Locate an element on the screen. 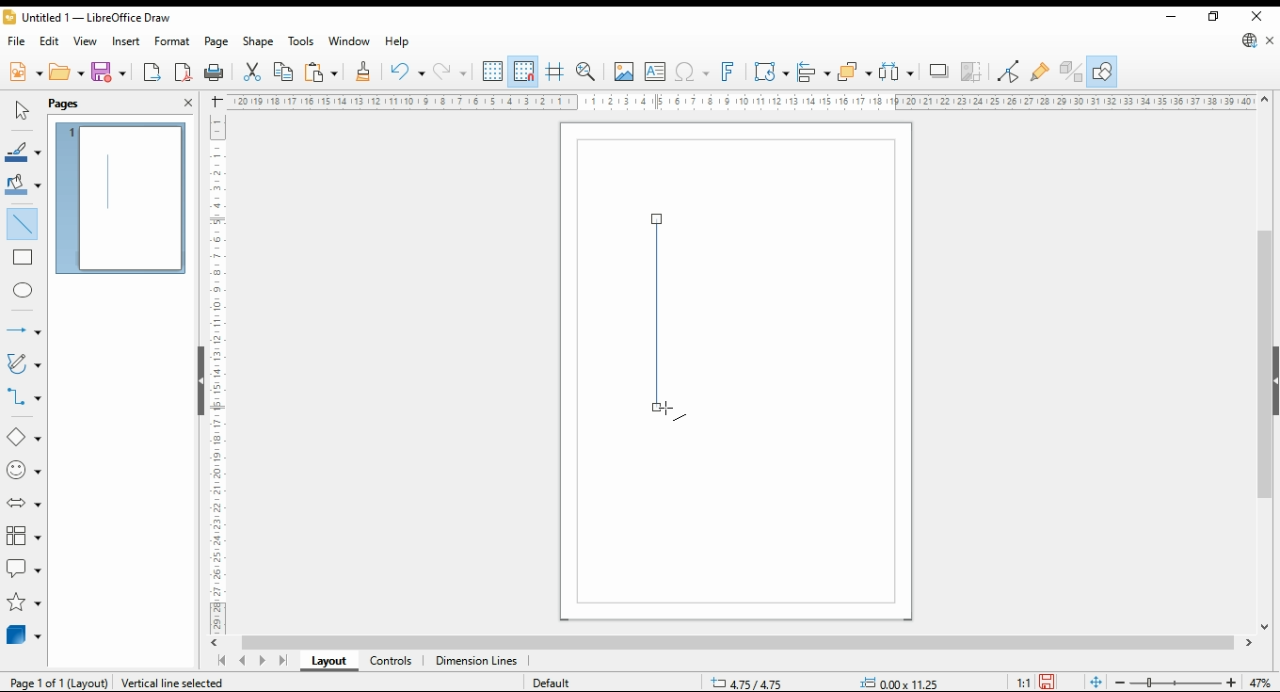 The height and width of the screenshot is (692, 1280). block arrows is located at coordinates (25, 504).